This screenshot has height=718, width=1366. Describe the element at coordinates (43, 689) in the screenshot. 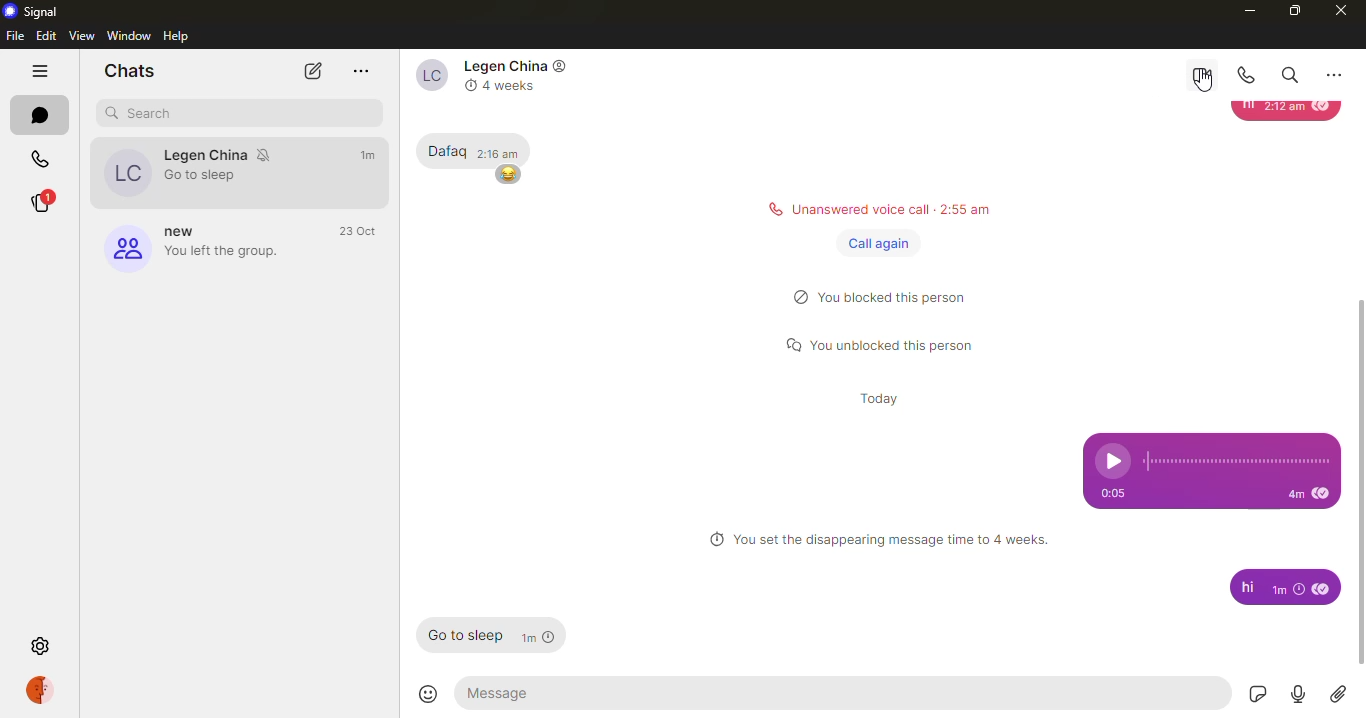

I see `profile` at that location.